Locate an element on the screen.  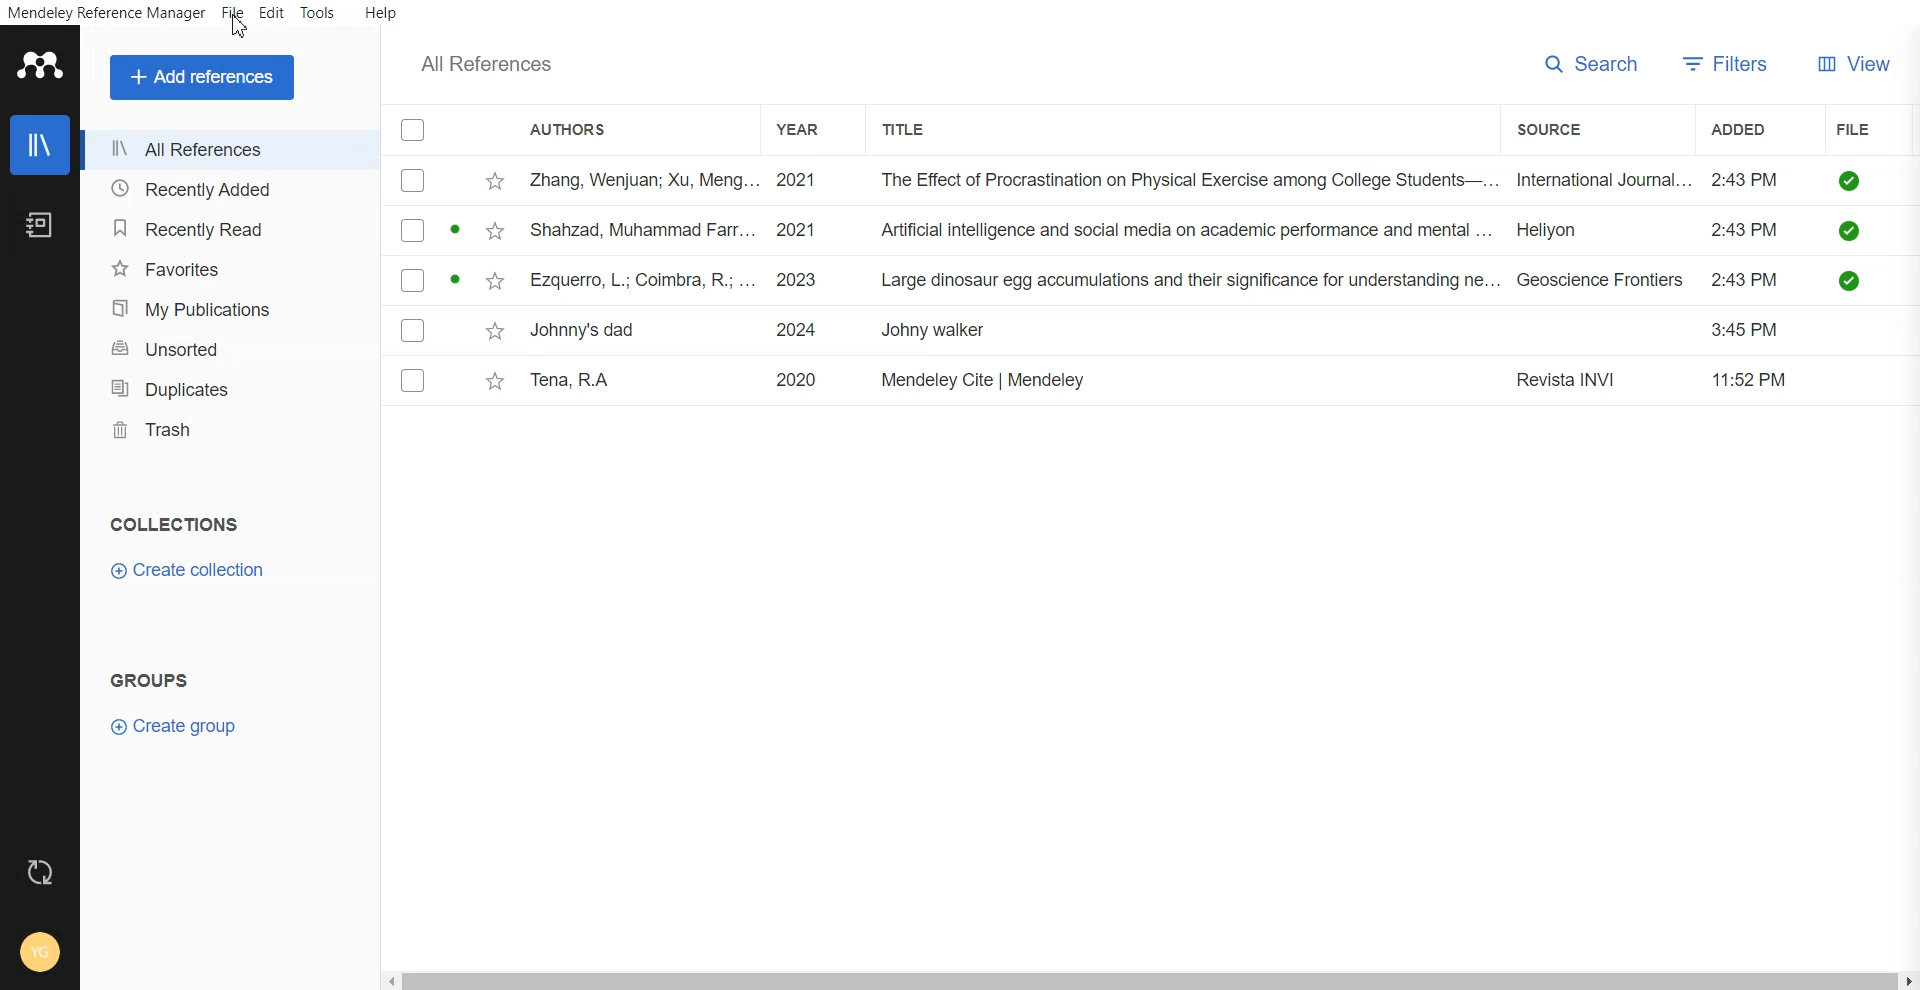
File is located at coordinates (1858, 128).